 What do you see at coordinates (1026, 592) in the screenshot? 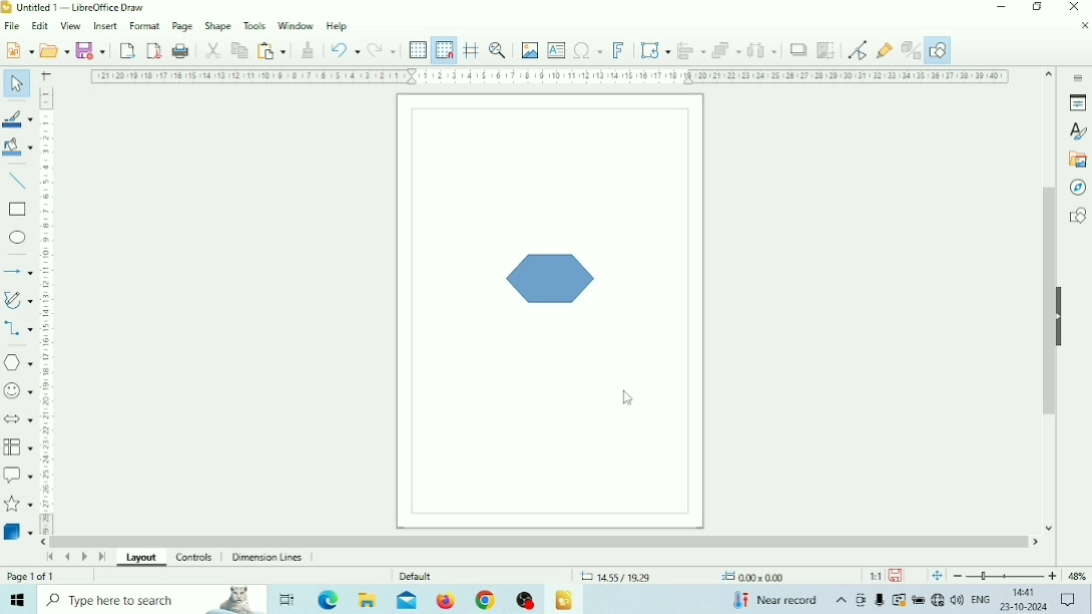
I see `Time` at bounding box center [1026, 592].